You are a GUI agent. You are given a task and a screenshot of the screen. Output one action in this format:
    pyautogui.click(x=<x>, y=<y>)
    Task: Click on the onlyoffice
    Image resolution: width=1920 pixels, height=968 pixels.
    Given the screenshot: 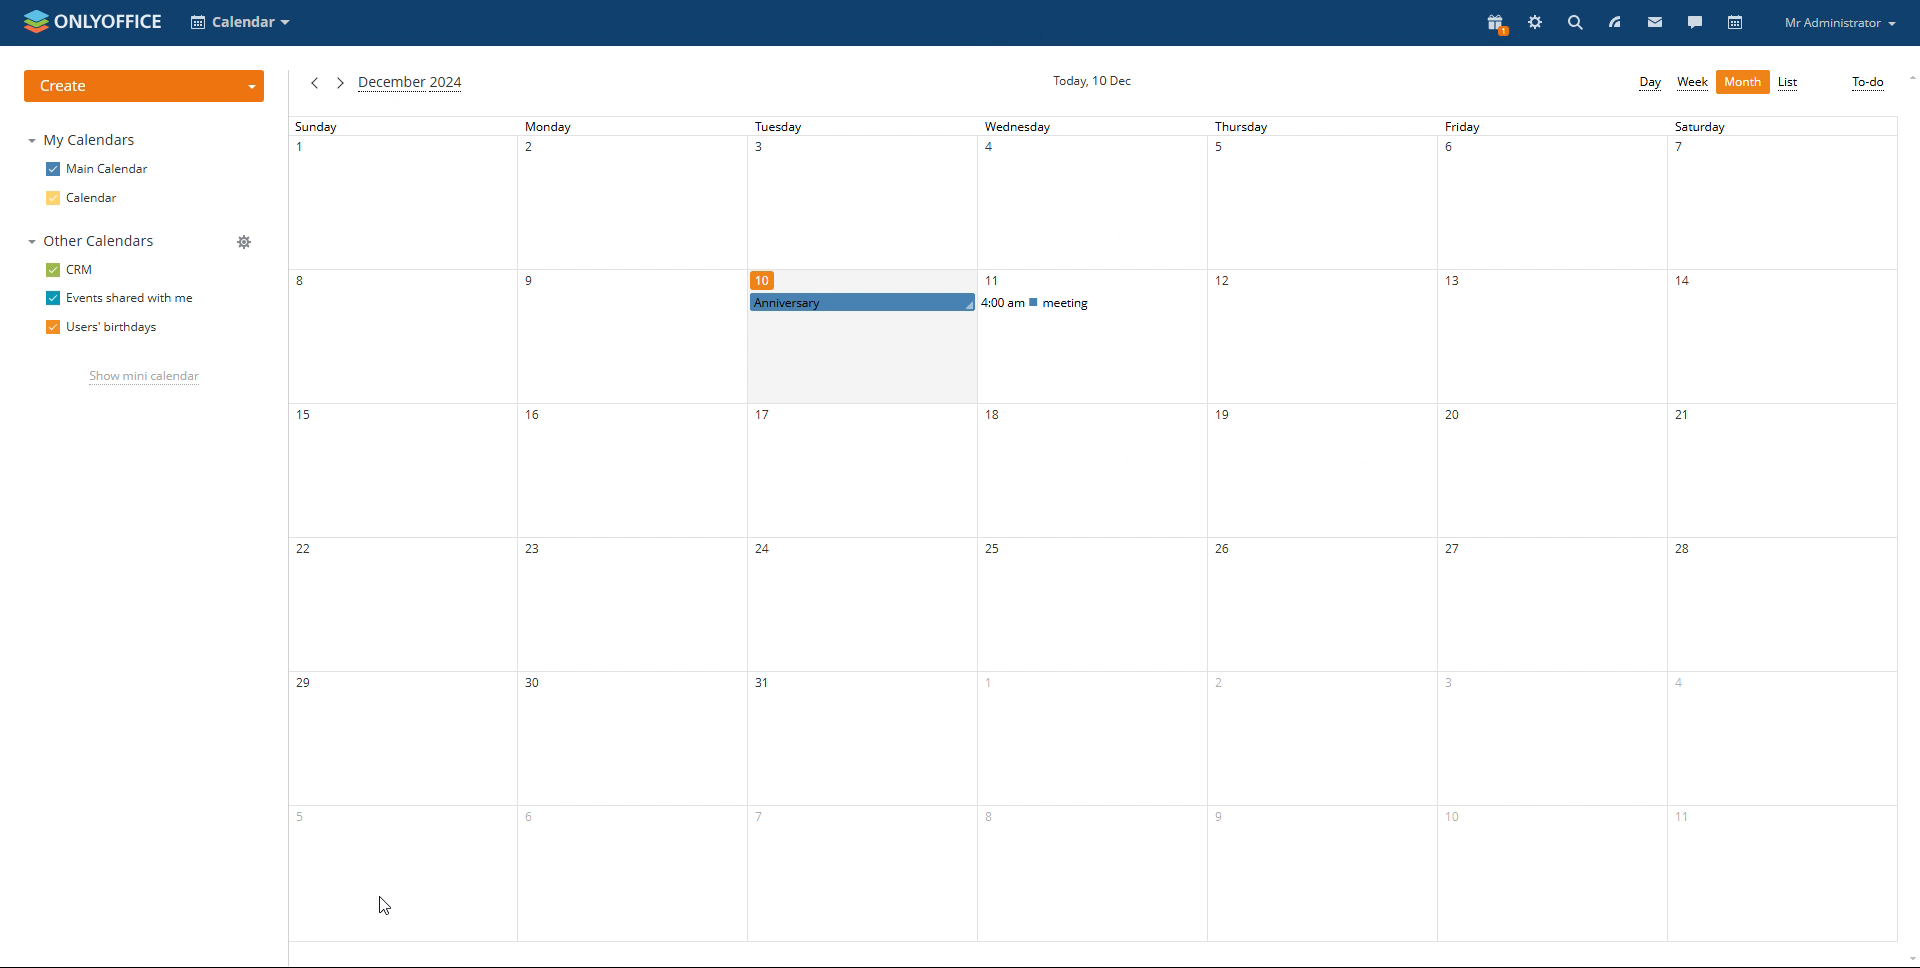 What is the action you would take?
    pyautogui.click(x=117, y=21)
    